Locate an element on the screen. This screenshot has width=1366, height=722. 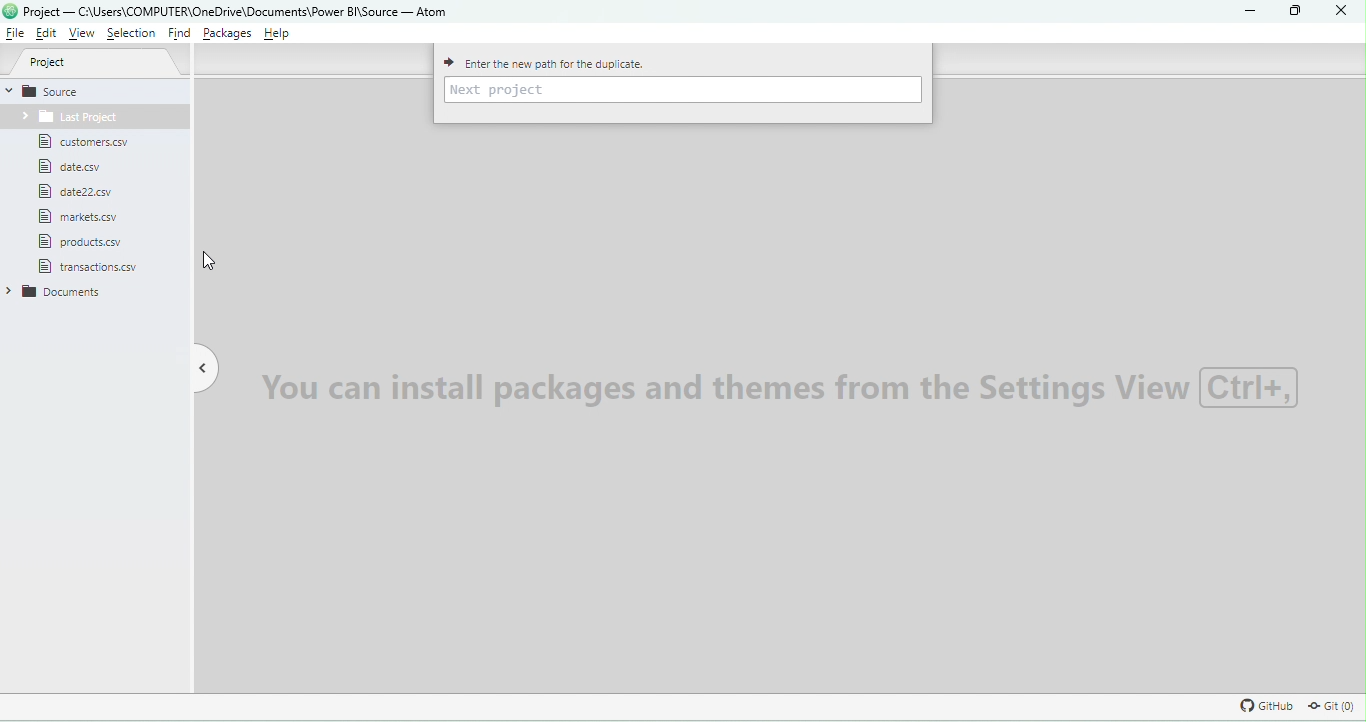
Enter path for the duplicate is located at coordinates (571, 62).